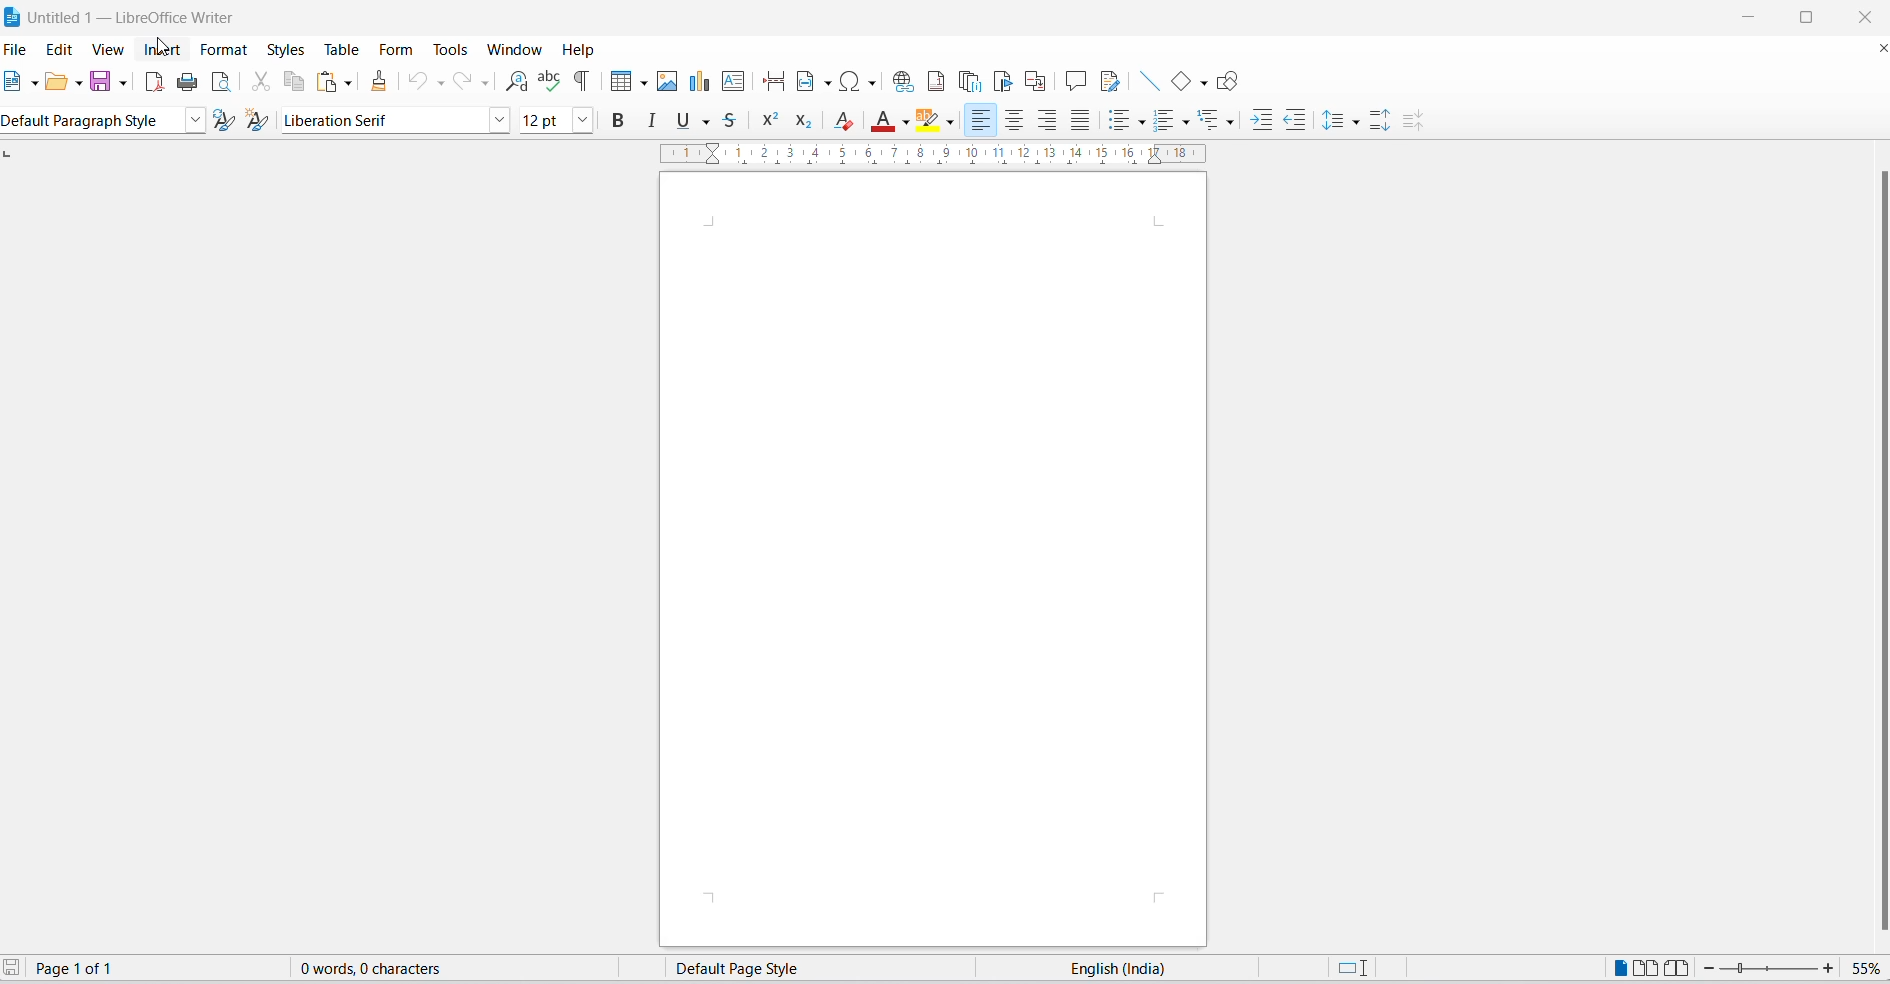 The image size is (1890, 984). I want to click on text align right, so click(1047, 122).